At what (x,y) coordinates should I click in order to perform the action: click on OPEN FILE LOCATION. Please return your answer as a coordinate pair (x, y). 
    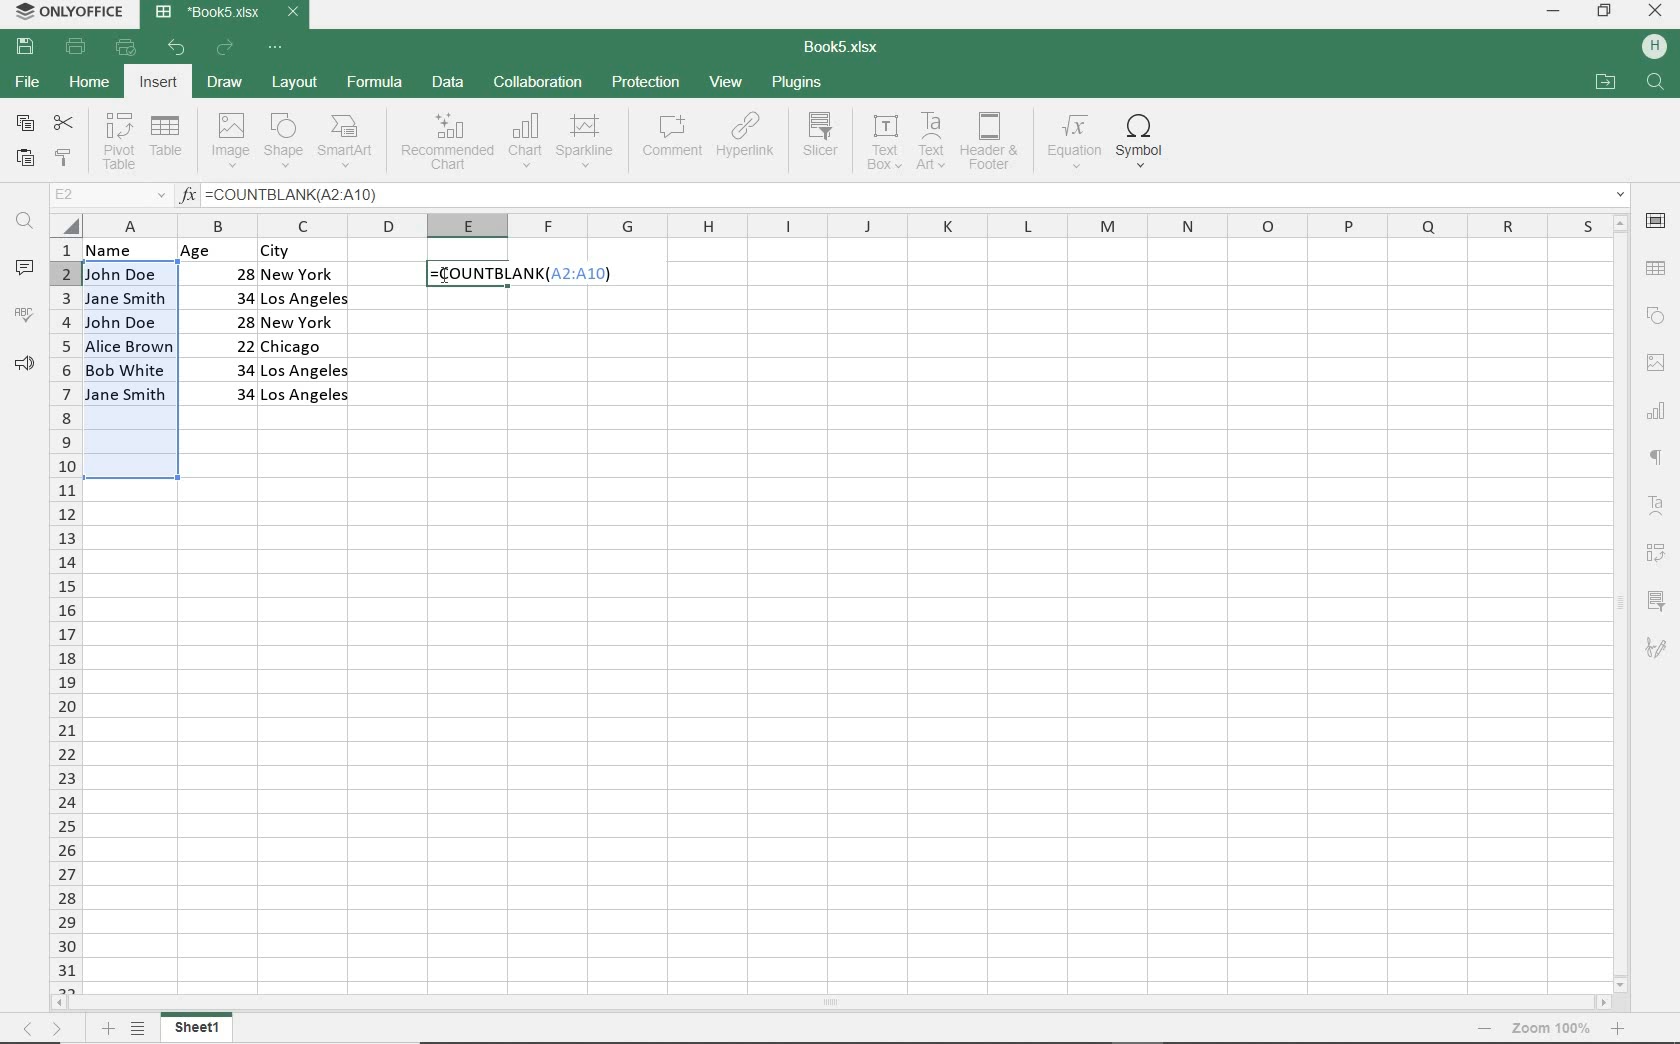
    Looking at the image, I should click on (1604, 83).